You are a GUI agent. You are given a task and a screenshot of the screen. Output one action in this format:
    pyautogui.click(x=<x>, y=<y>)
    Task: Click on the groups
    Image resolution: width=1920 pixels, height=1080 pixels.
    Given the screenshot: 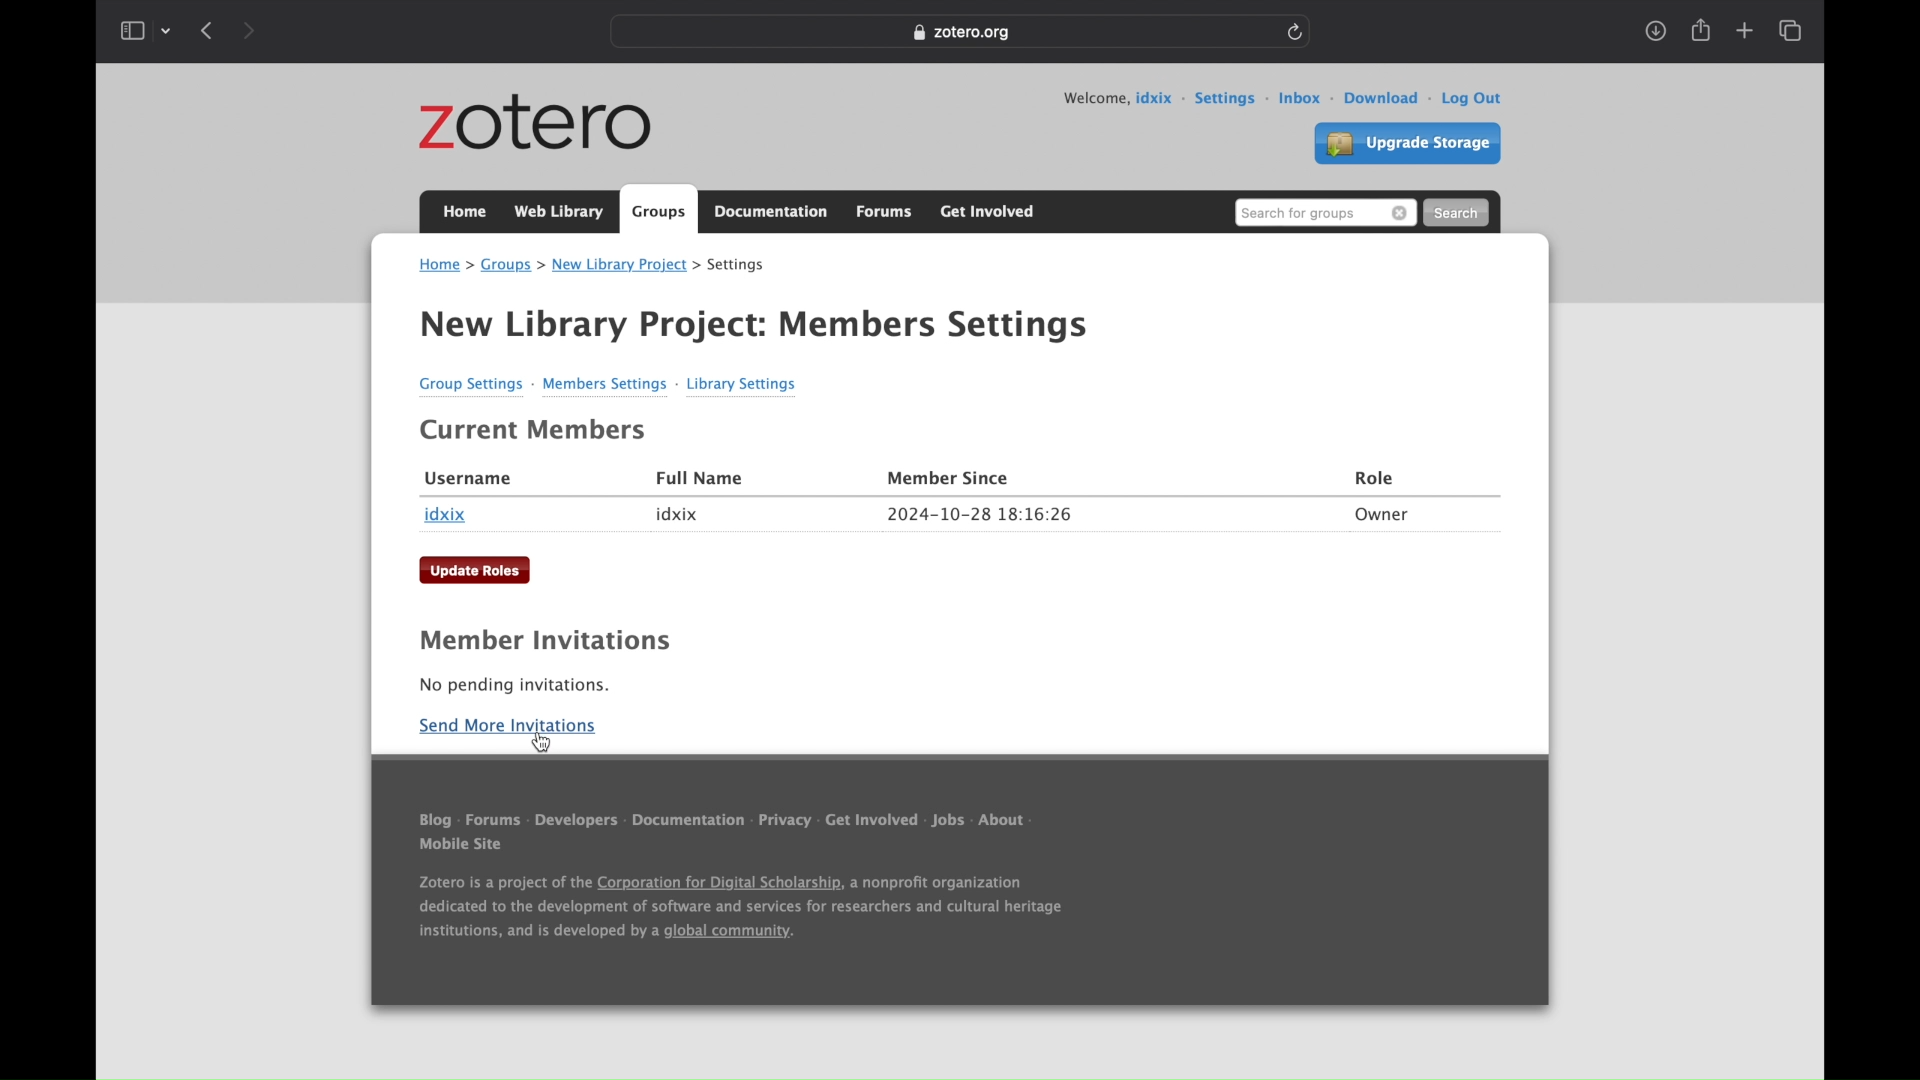 What is the action you would take?
    pyautogui.click(x=660, y=210)
    